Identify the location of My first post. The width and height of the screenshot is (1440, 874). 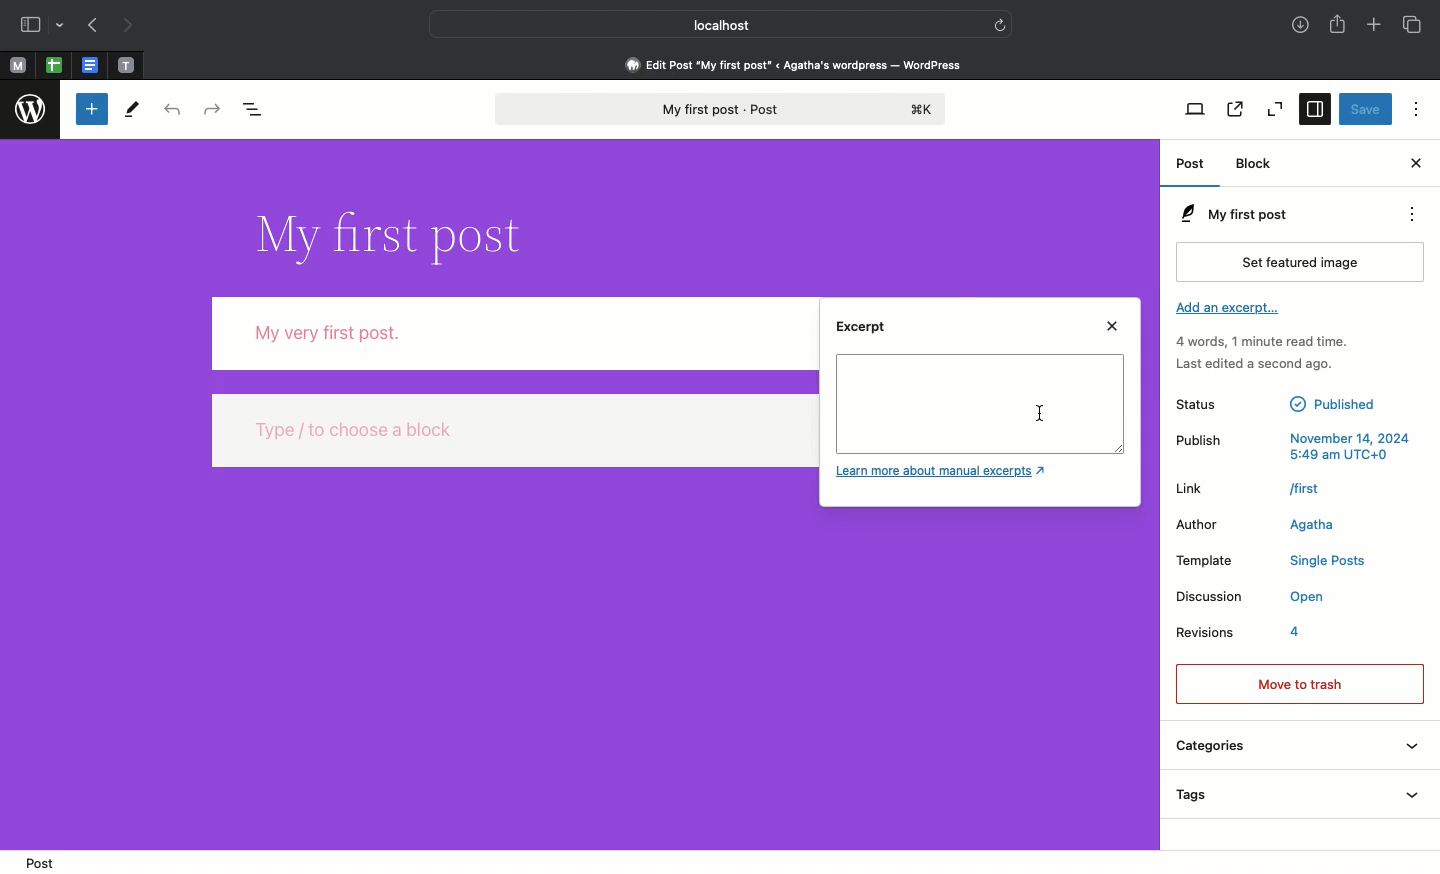
(717, 110).